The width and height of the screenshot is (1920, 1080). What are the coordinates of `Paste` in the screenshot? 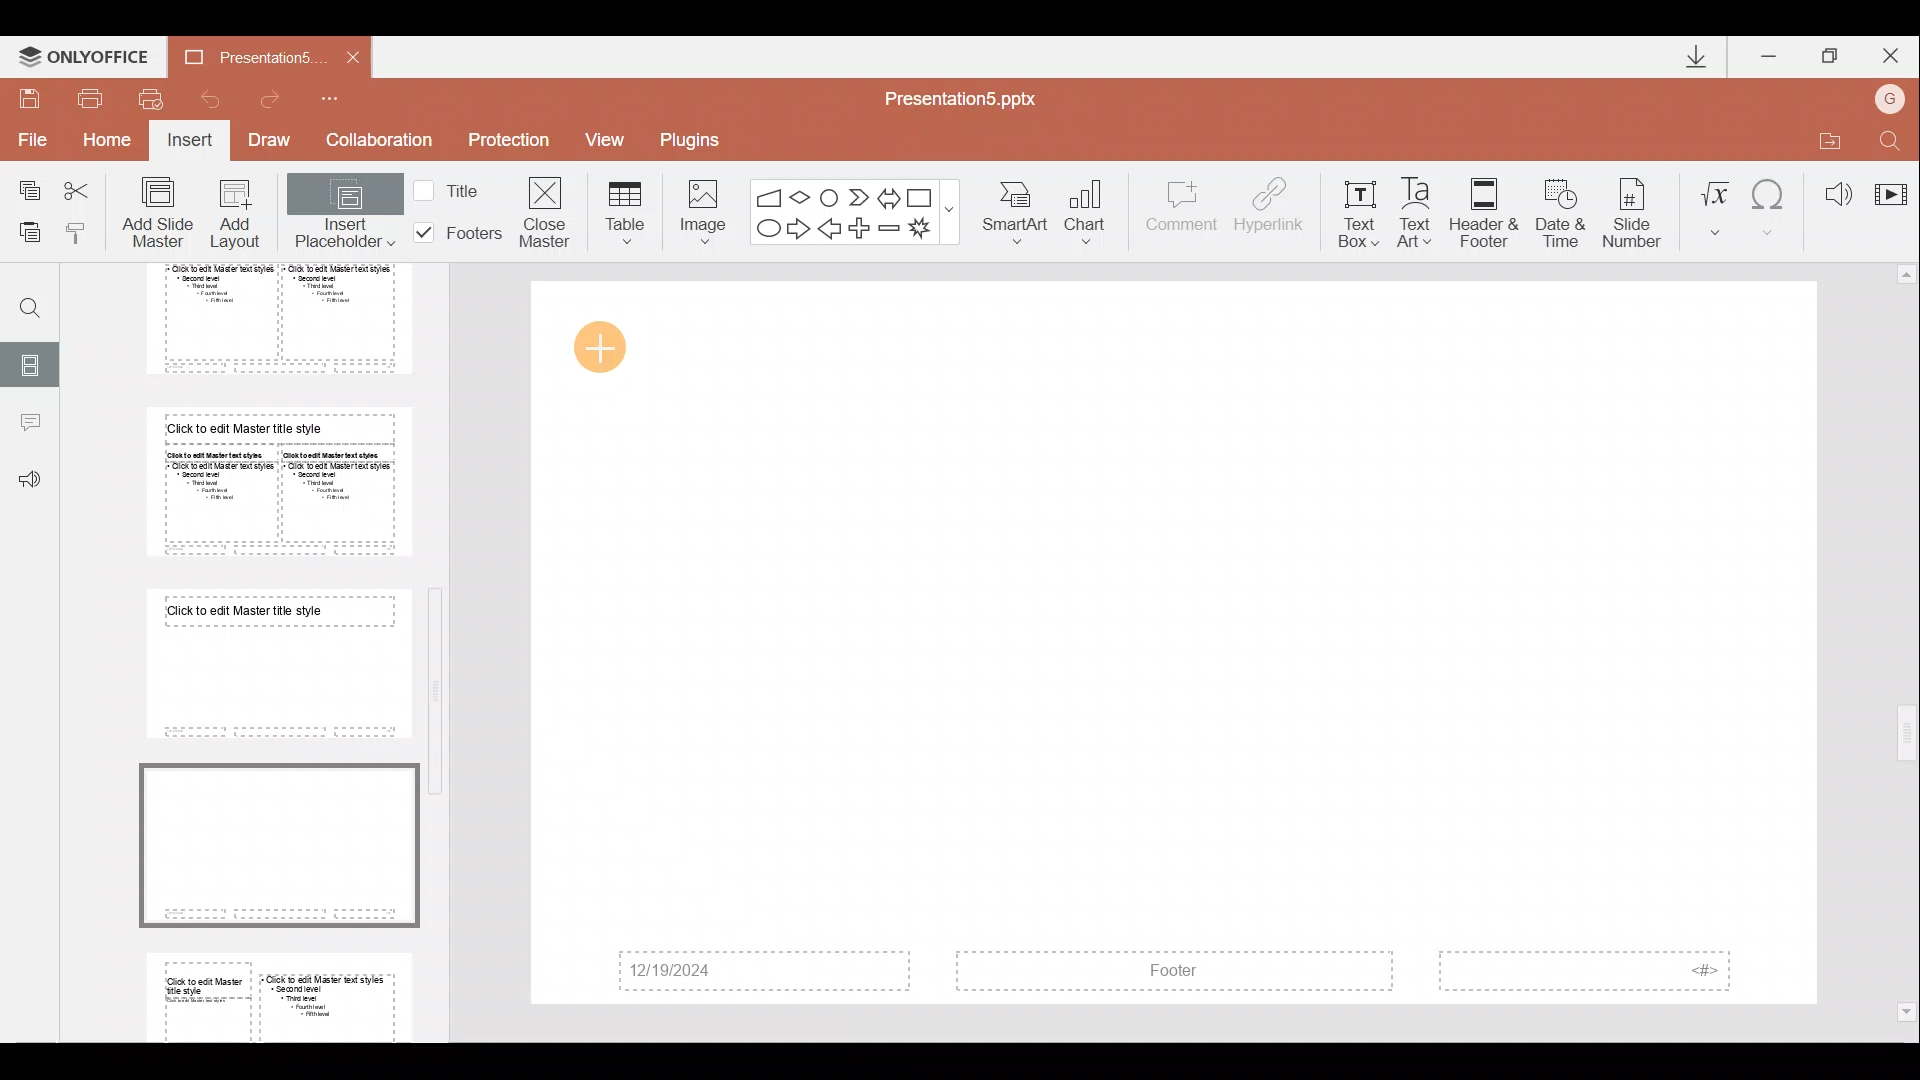 It's located at (29, 235).